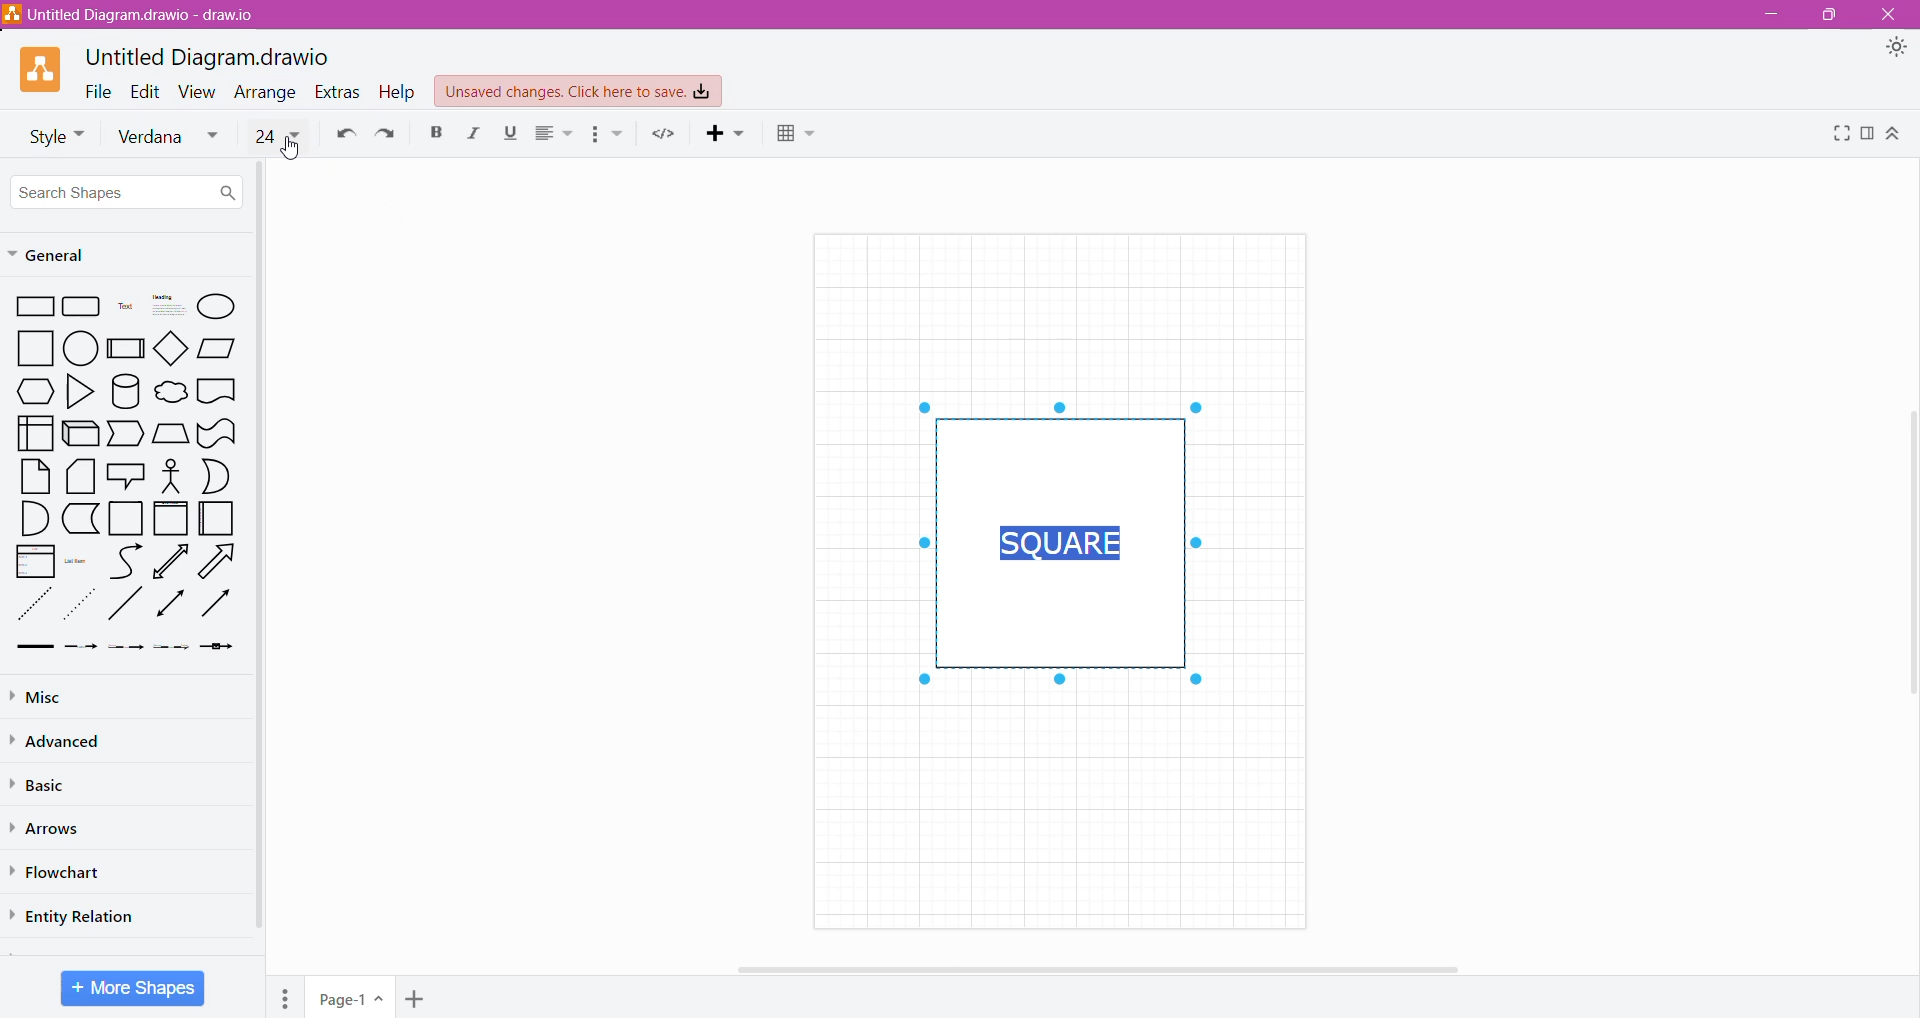  What do you see at coordinates (436, 134) in the screenshot?
I see `Bold` at bounding box center [436, 134].